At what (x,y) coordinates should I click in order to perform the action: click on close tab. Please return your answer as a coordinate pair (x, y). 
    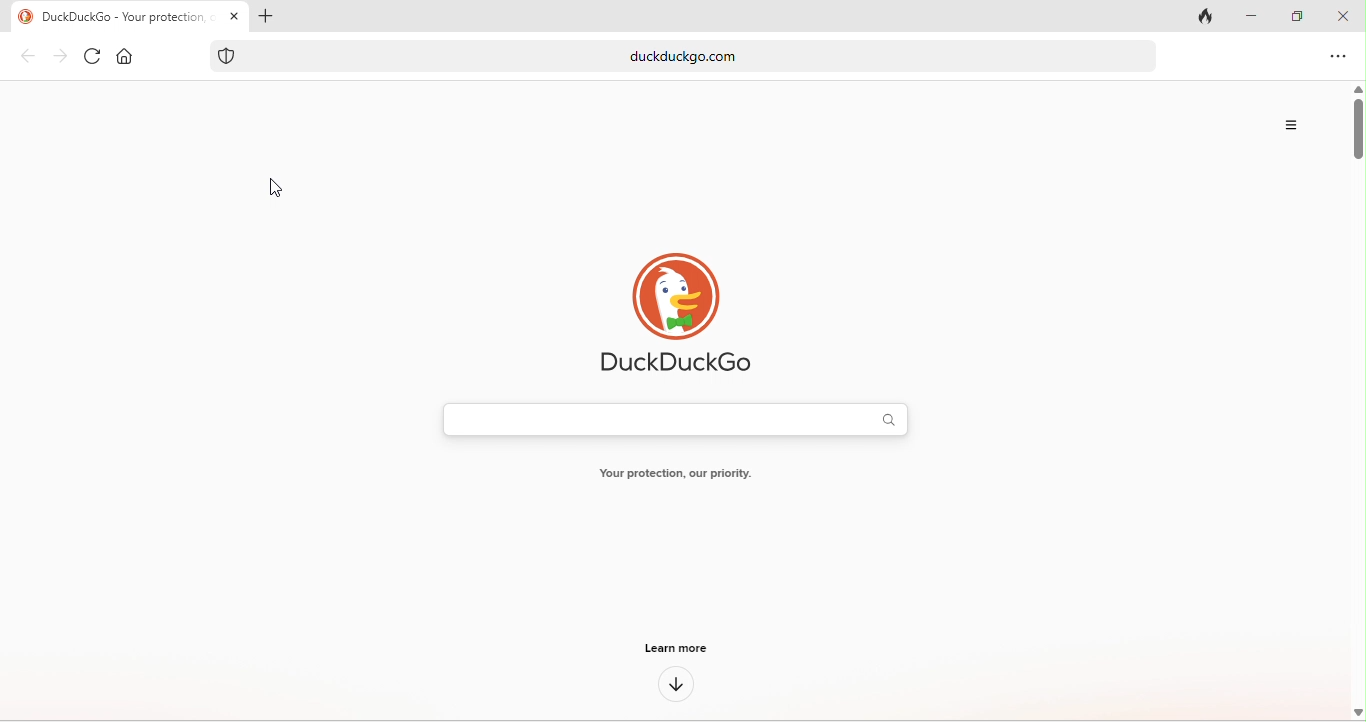
    Looking at the image, I should click on (235, 17).